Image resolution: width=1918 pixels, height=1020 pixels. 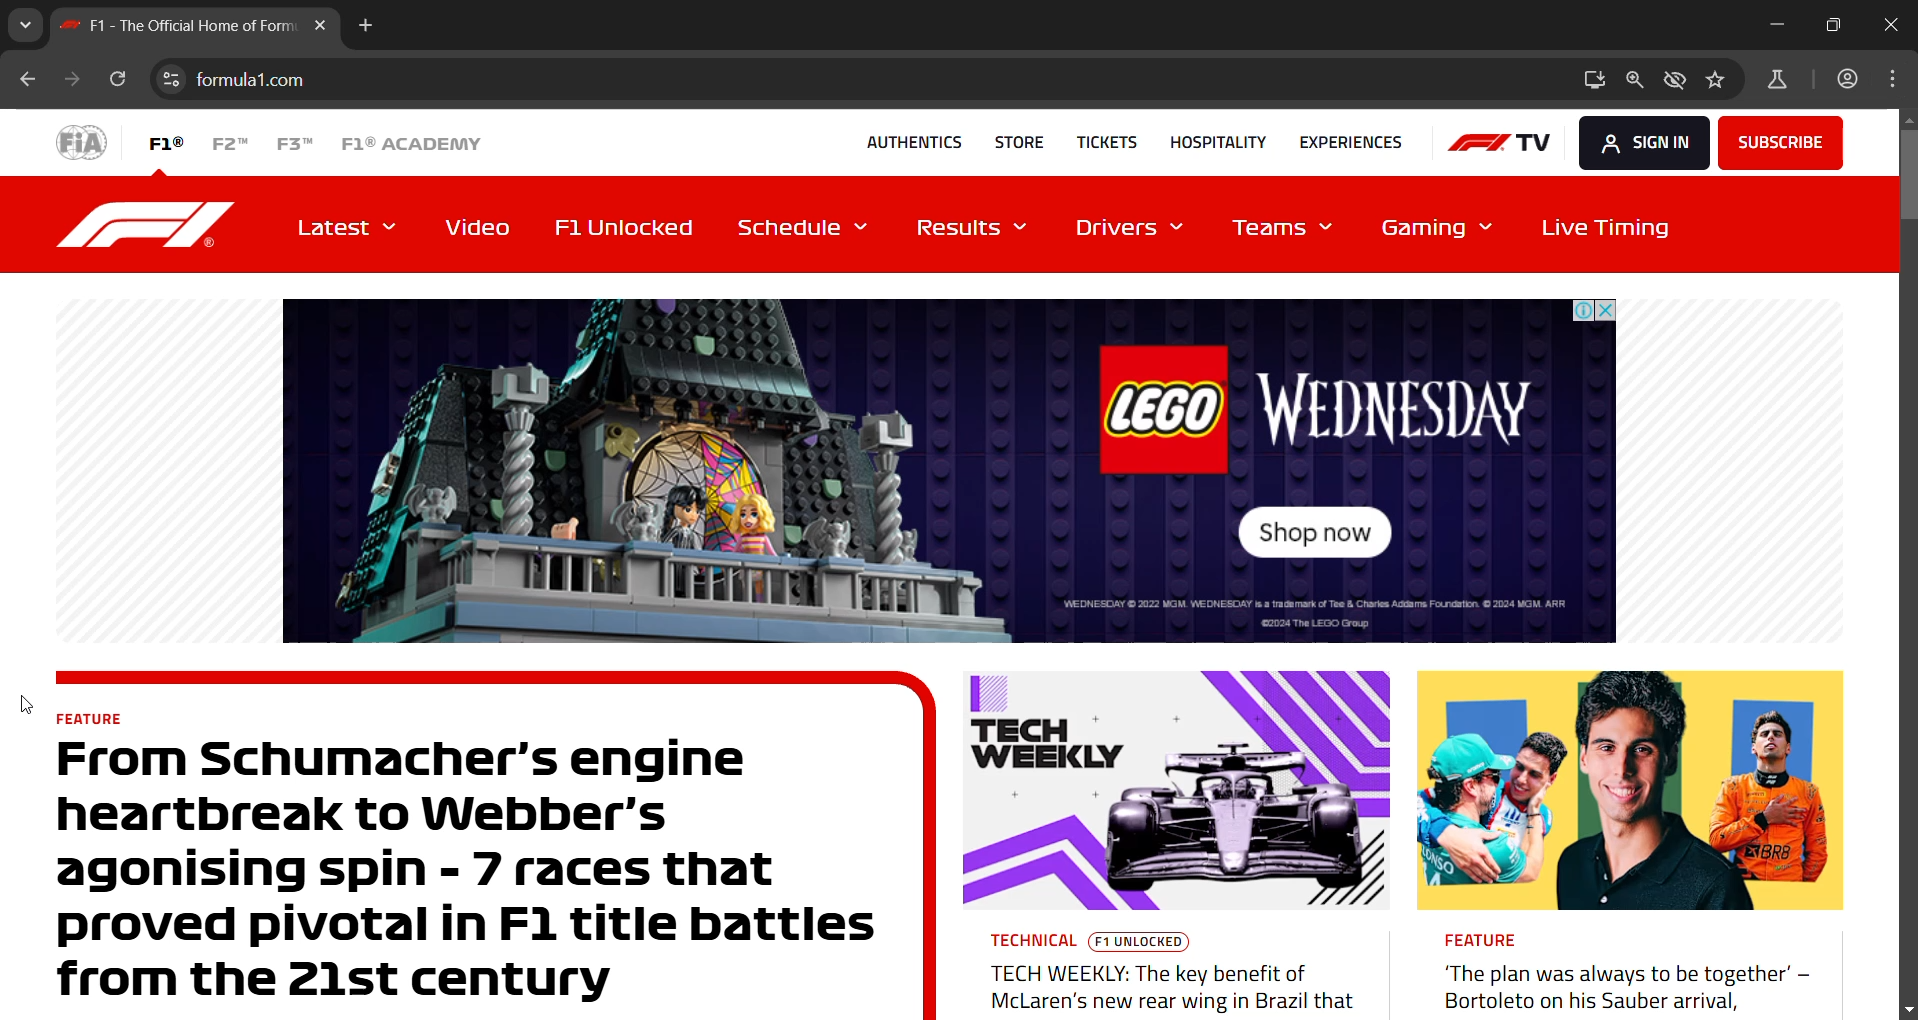 I want to click on SGN IN, so click(x=1639, y=139).